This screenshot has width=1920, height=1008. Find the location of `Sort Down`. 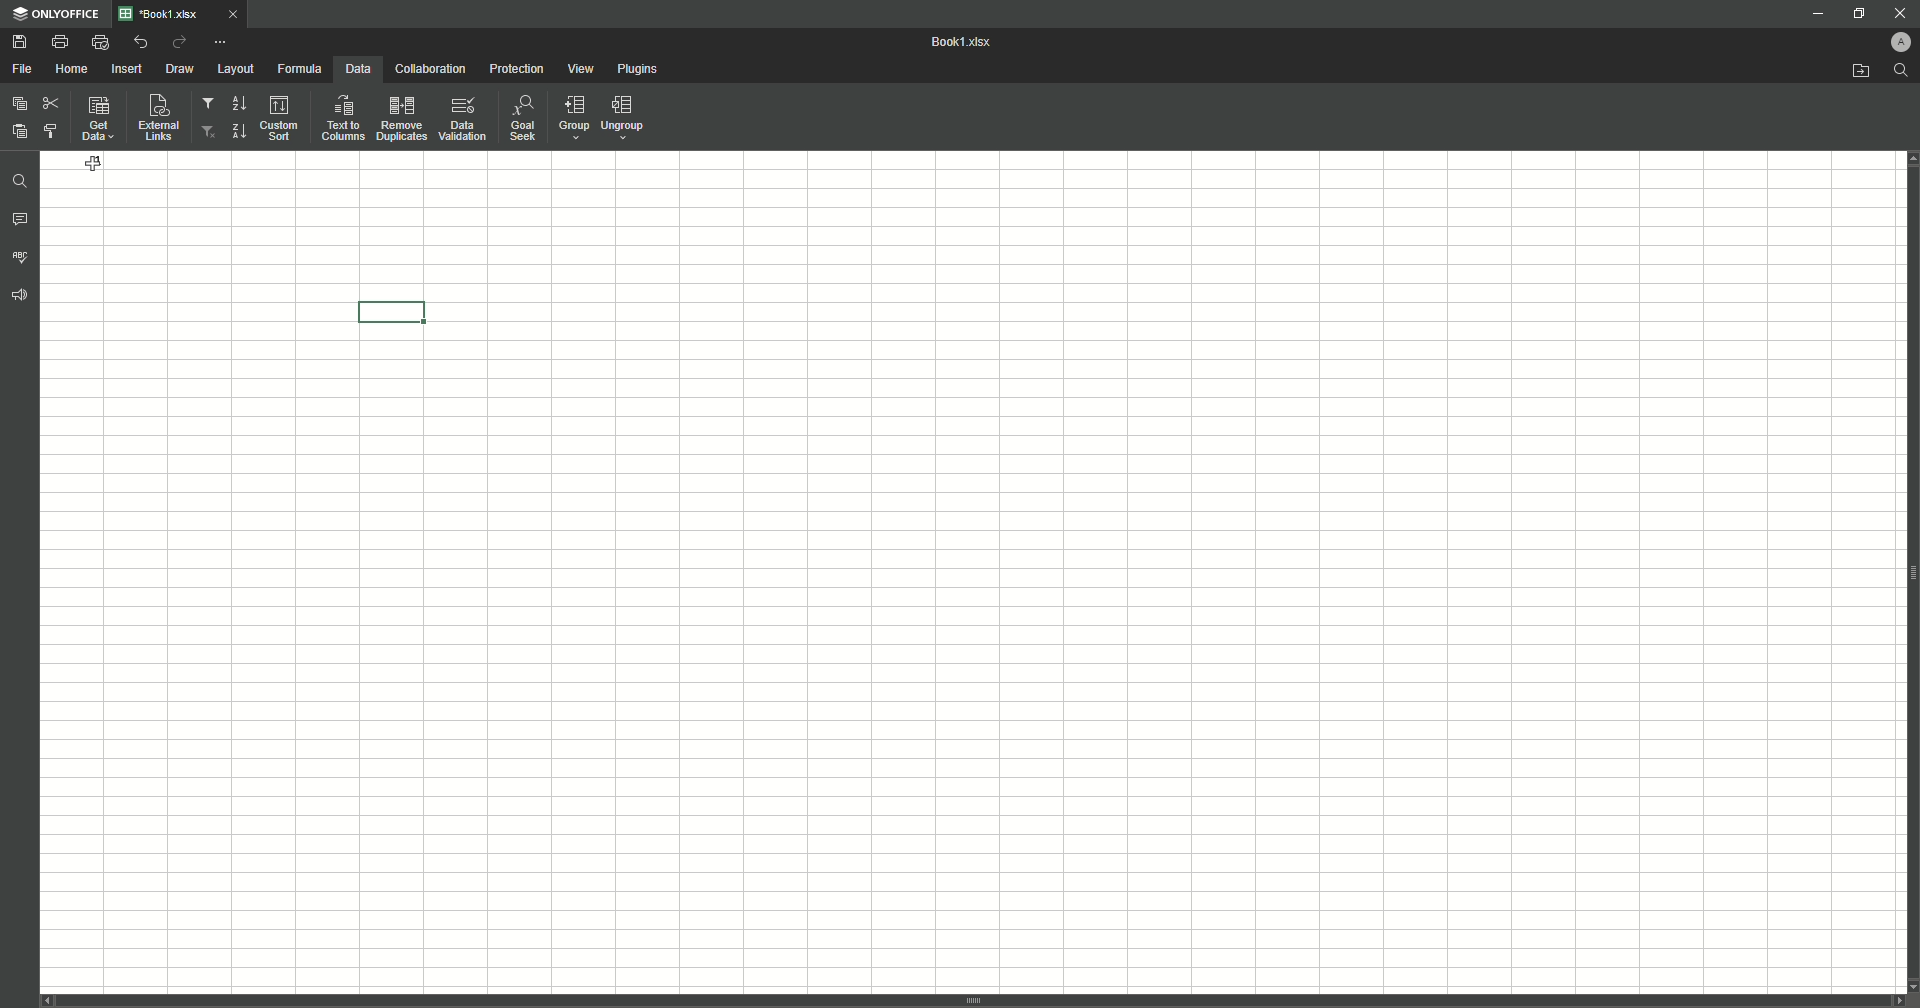

Sort Down is located at coordinates (239, 103).